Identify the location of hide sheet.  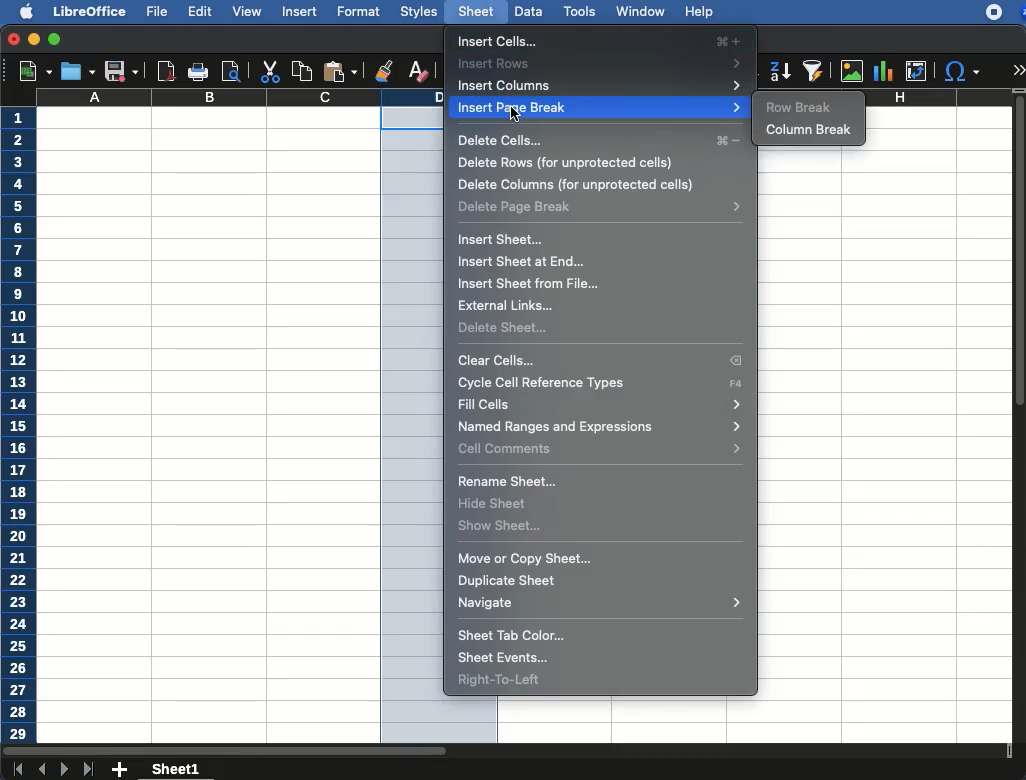
(494, 502).